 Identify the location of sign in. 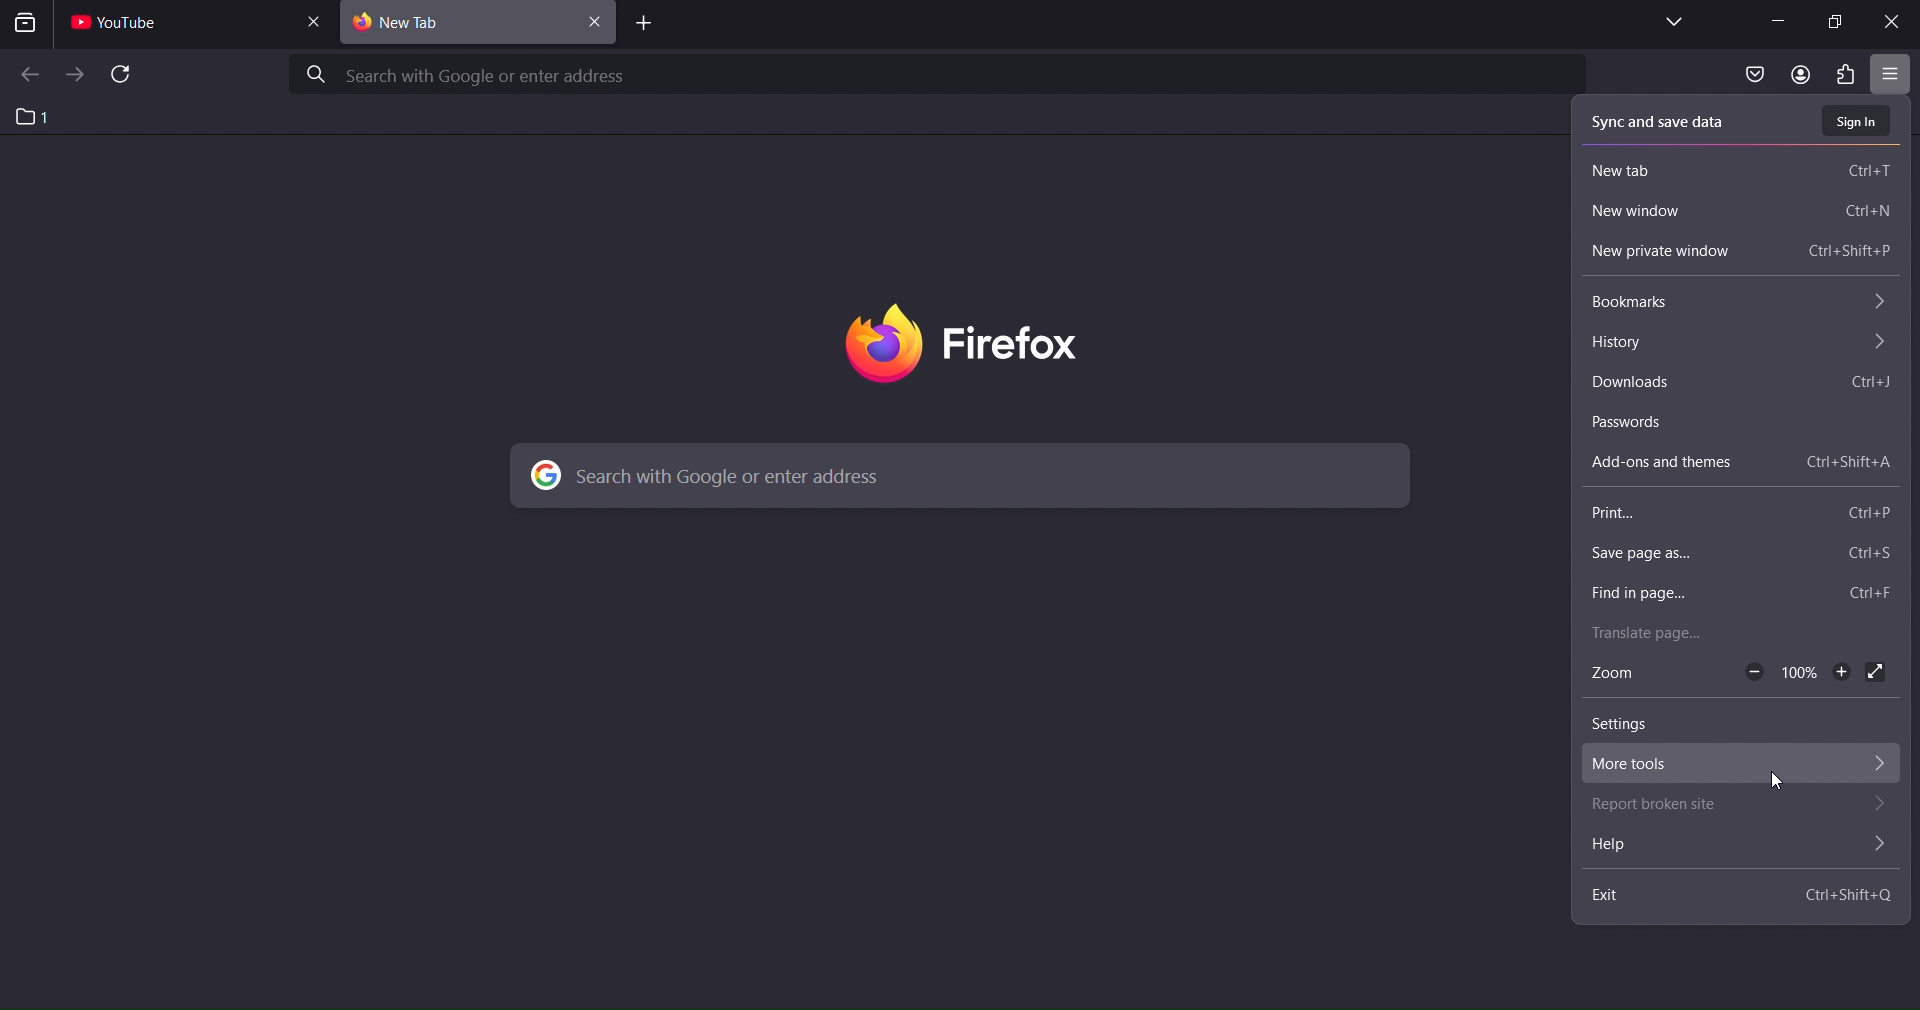
(1858, 120).